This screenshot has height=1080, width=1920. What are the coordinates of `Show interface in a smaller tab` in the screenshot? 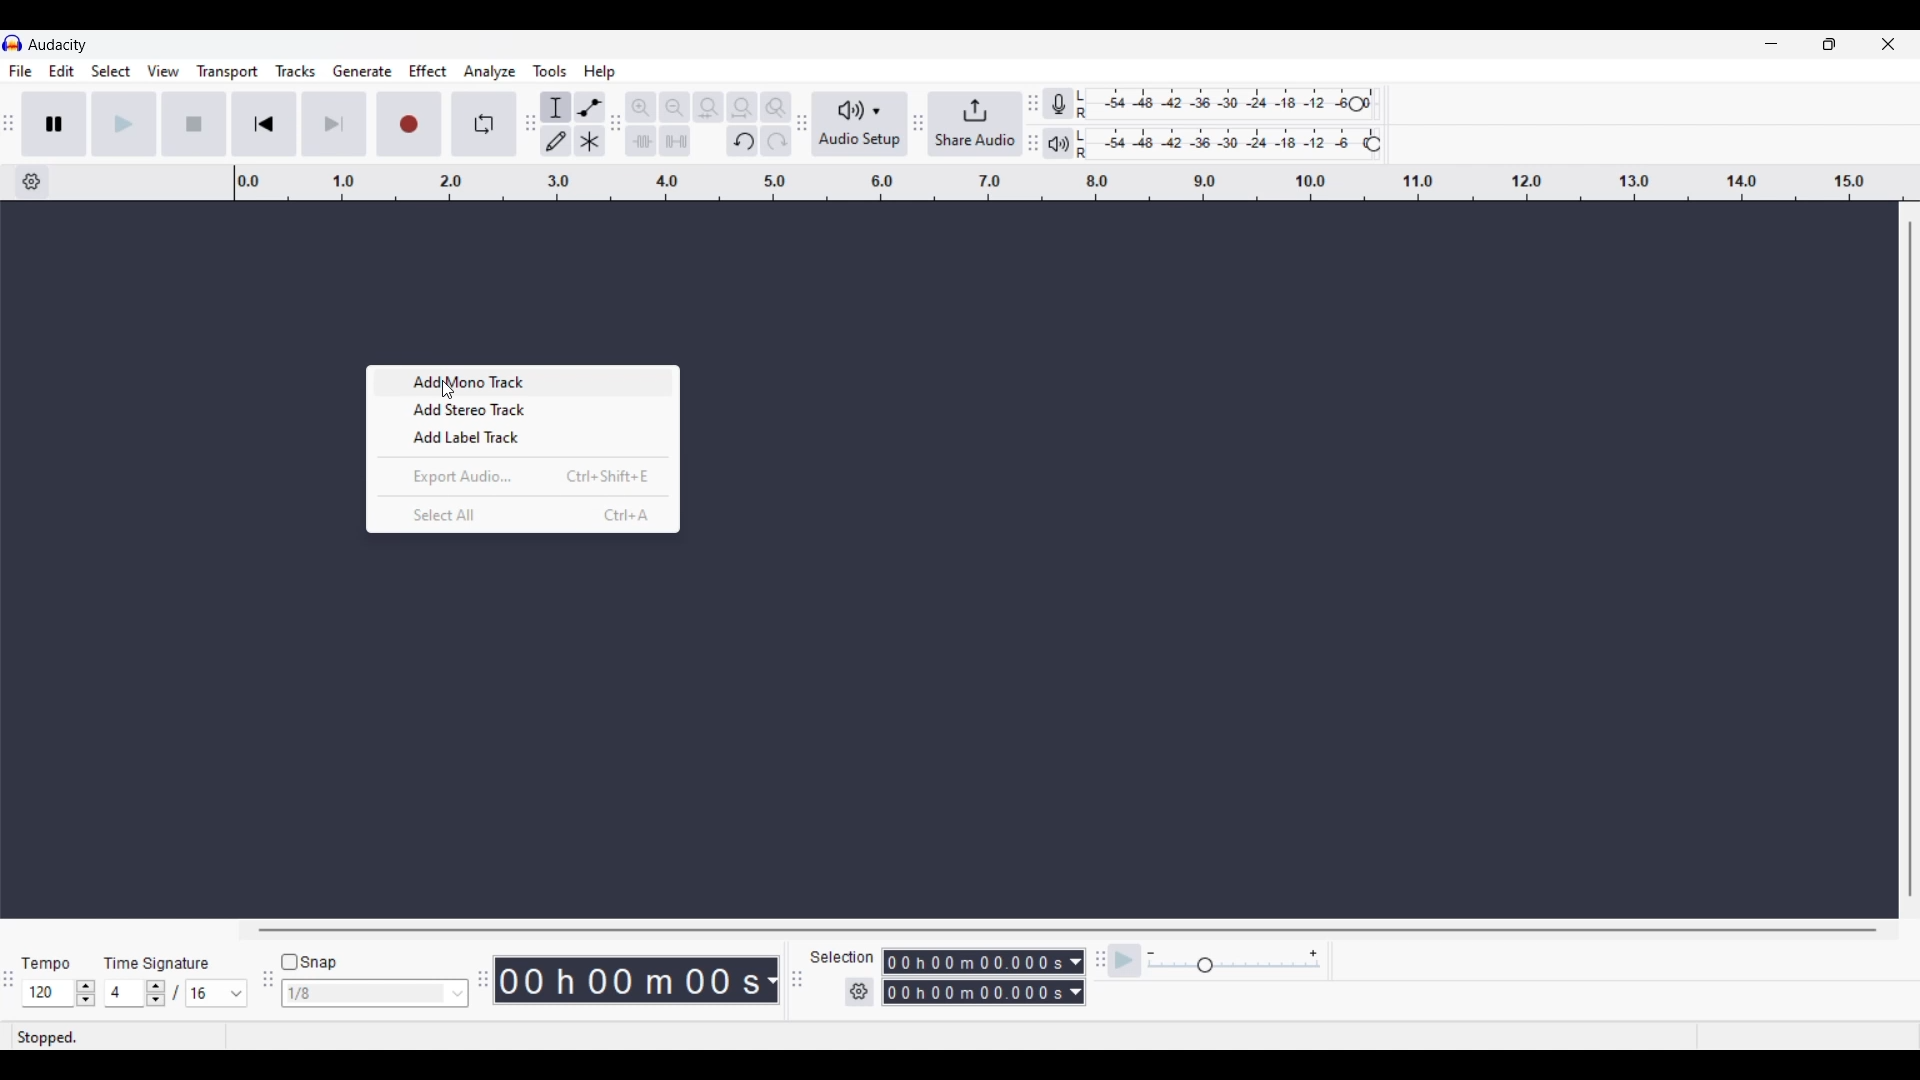 It's located at (1829, 44).